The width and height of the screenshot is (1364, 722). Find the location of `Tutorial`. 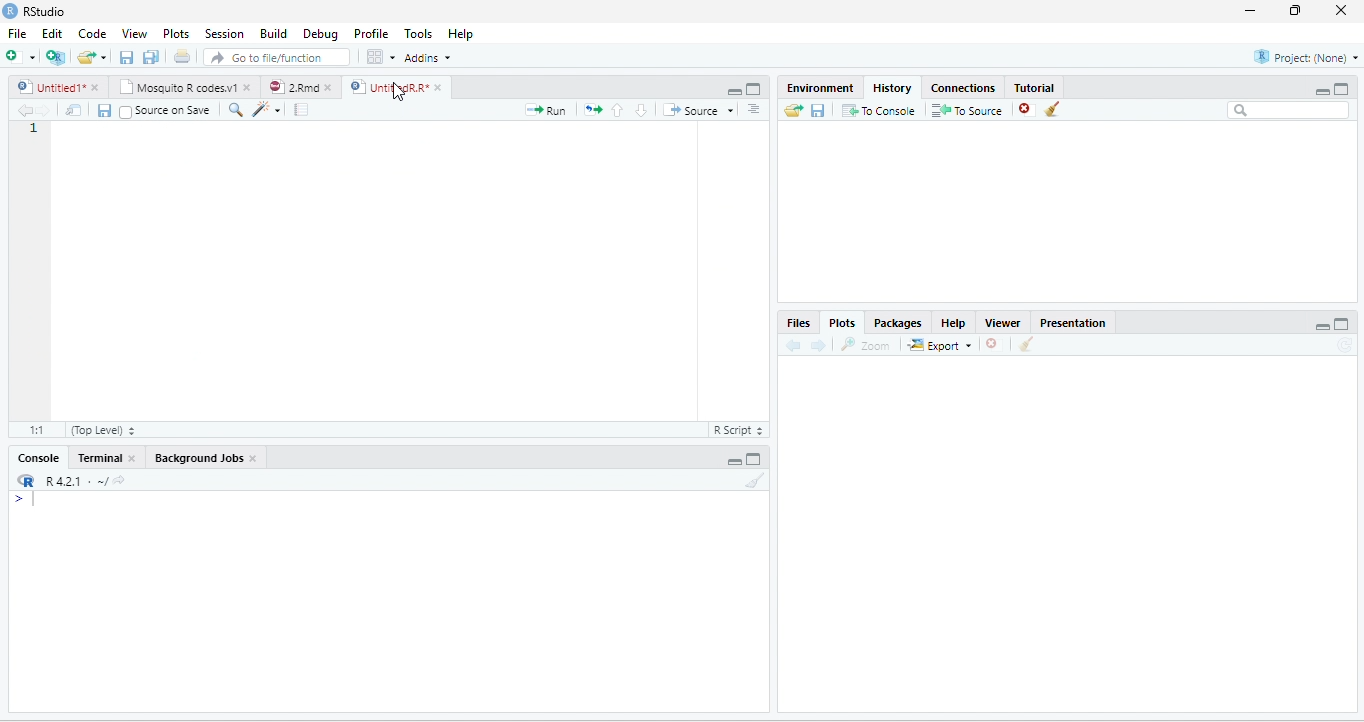

Tutorial is located at coordinates (1035, 86).